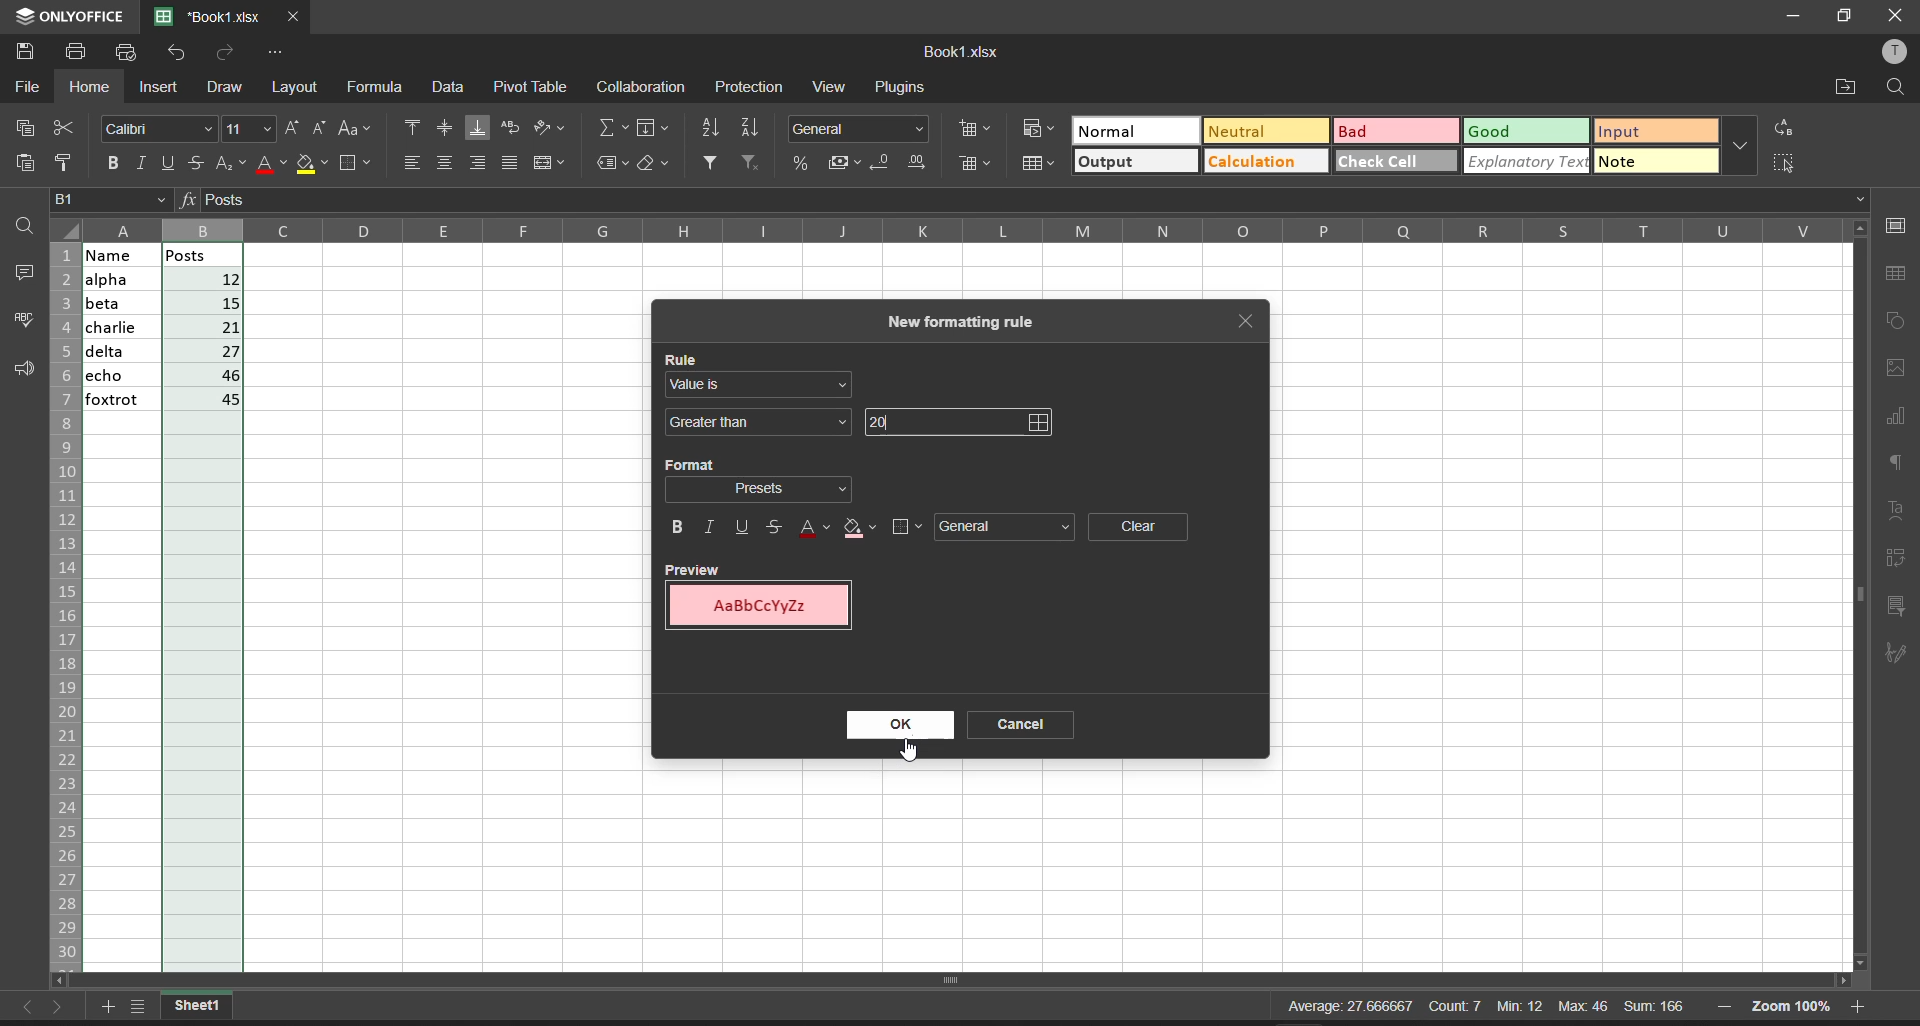  What do you see at coordinates (1039, 202) in the screenshot?
I see `formula bar` at bounding box center [1039, 202].